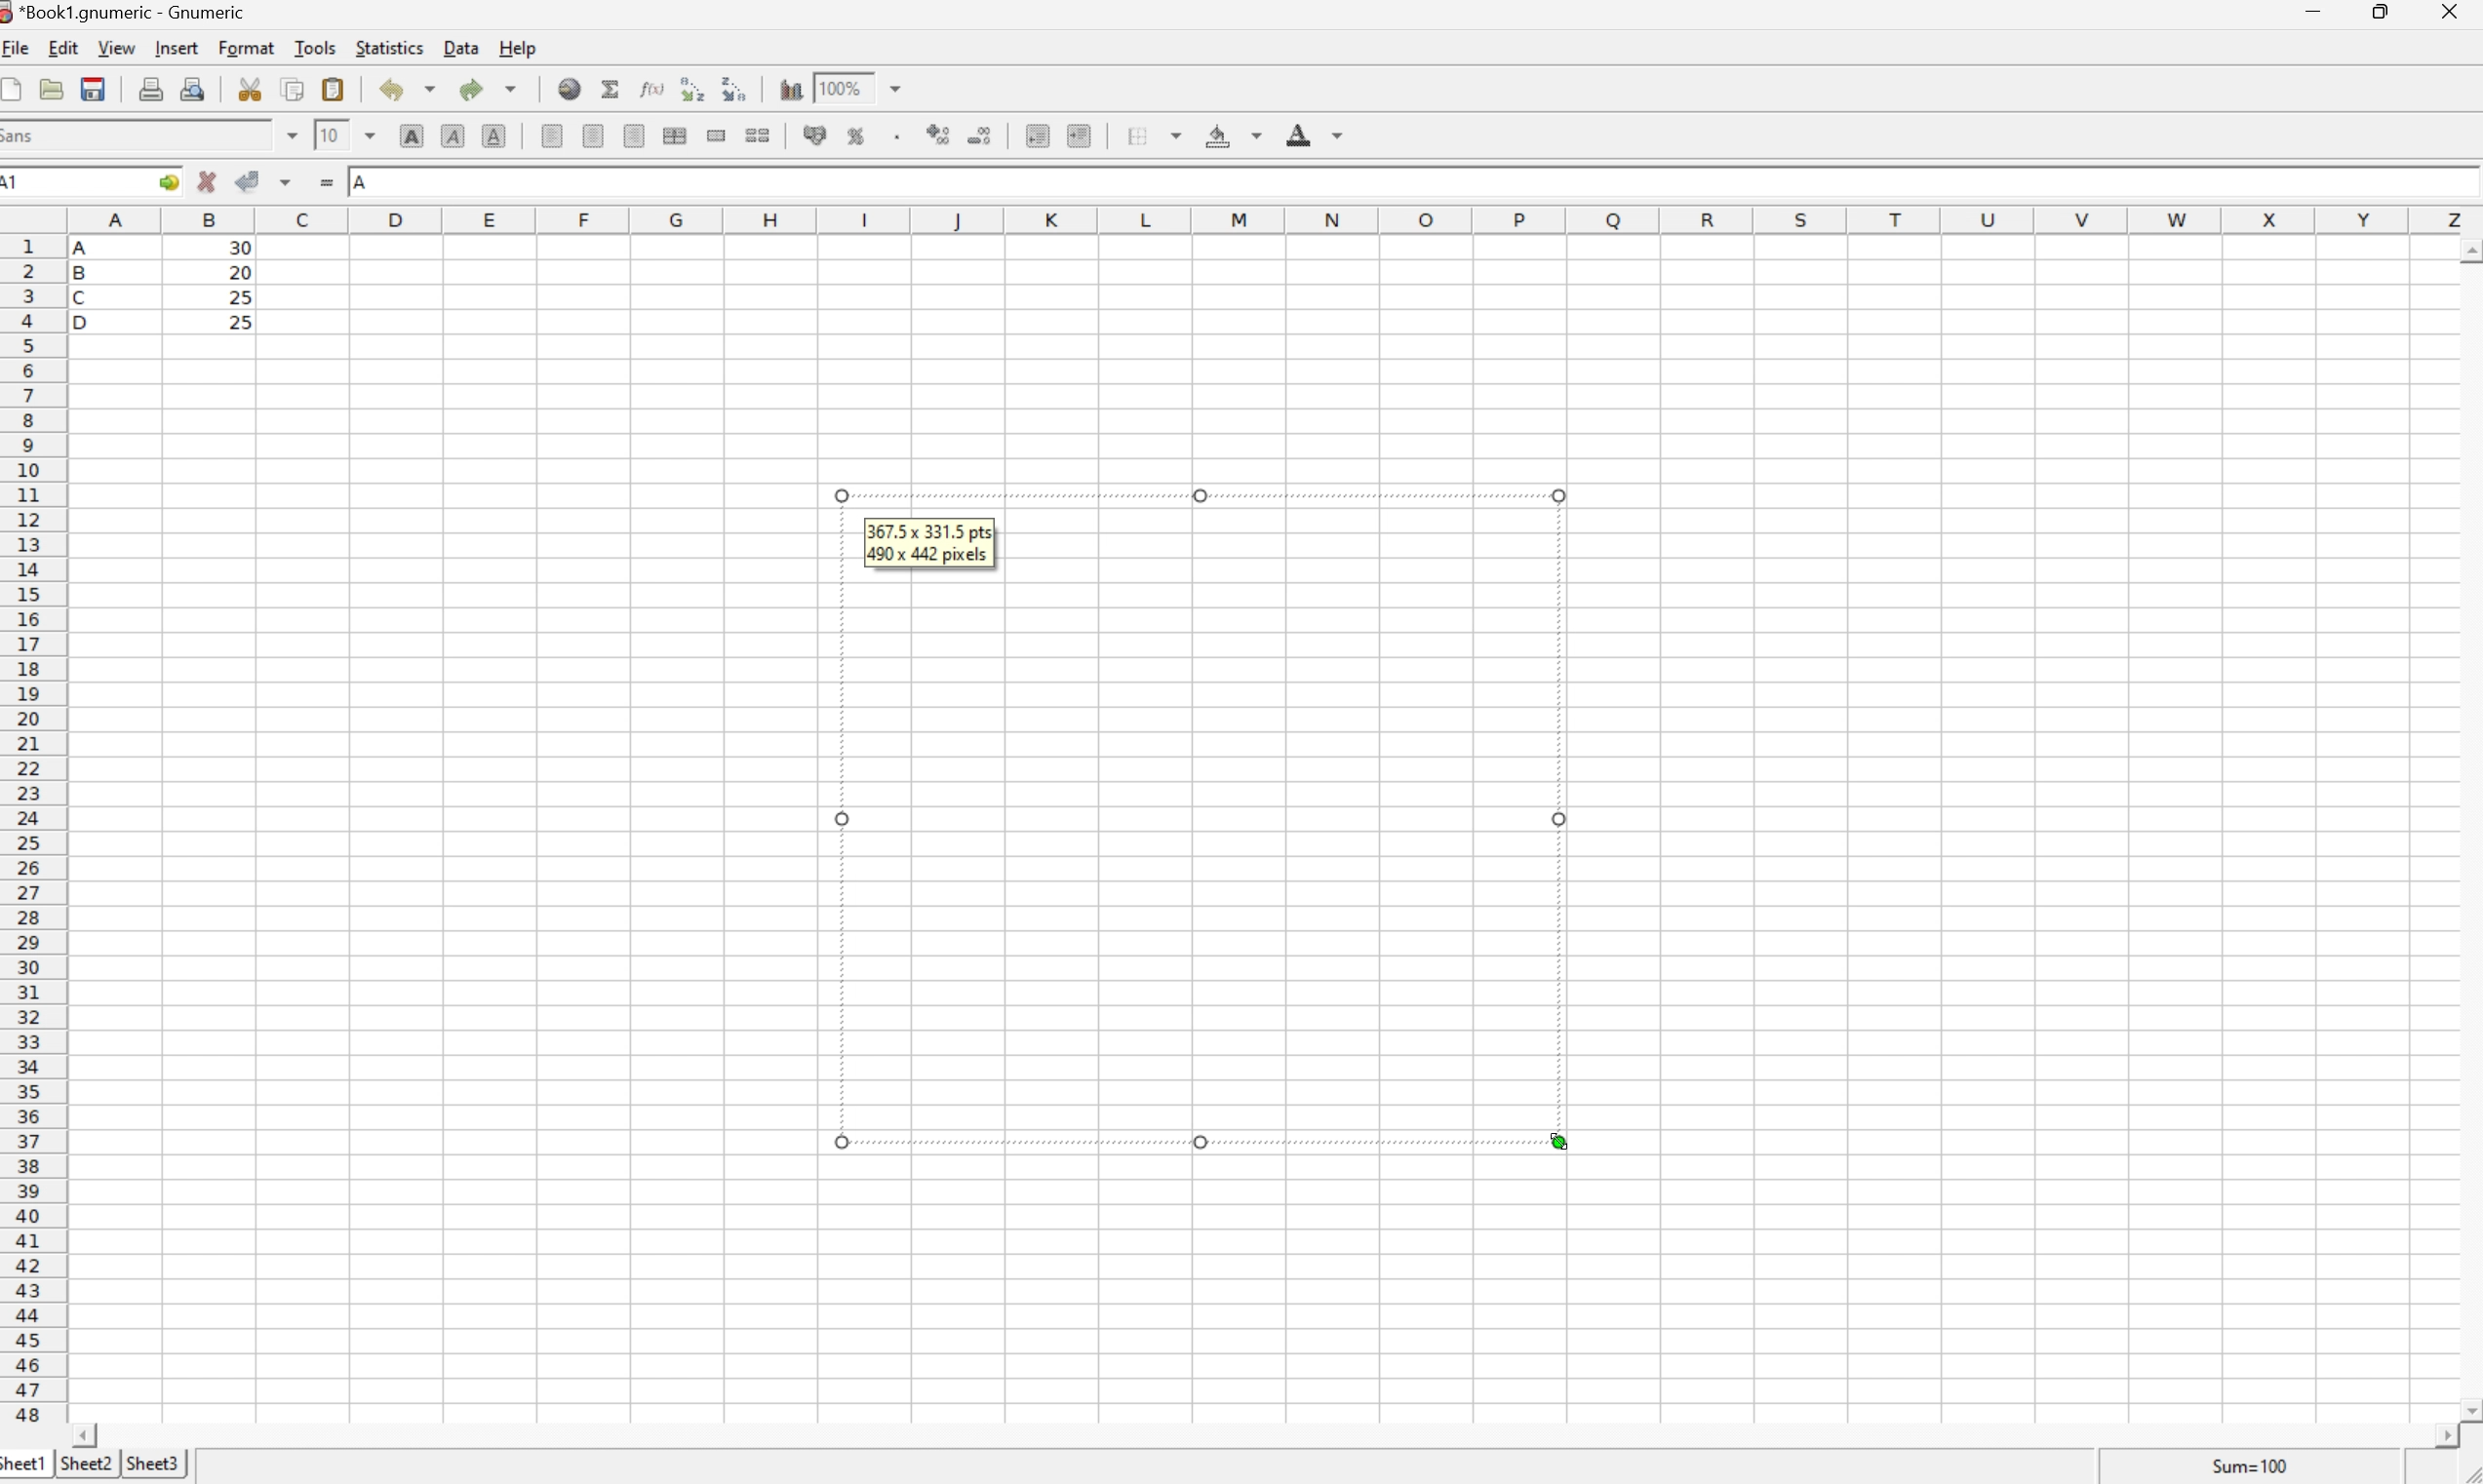  Describe the element at coordinates (155, 1461) in the screenshot. I see `Sheet3` at that location.